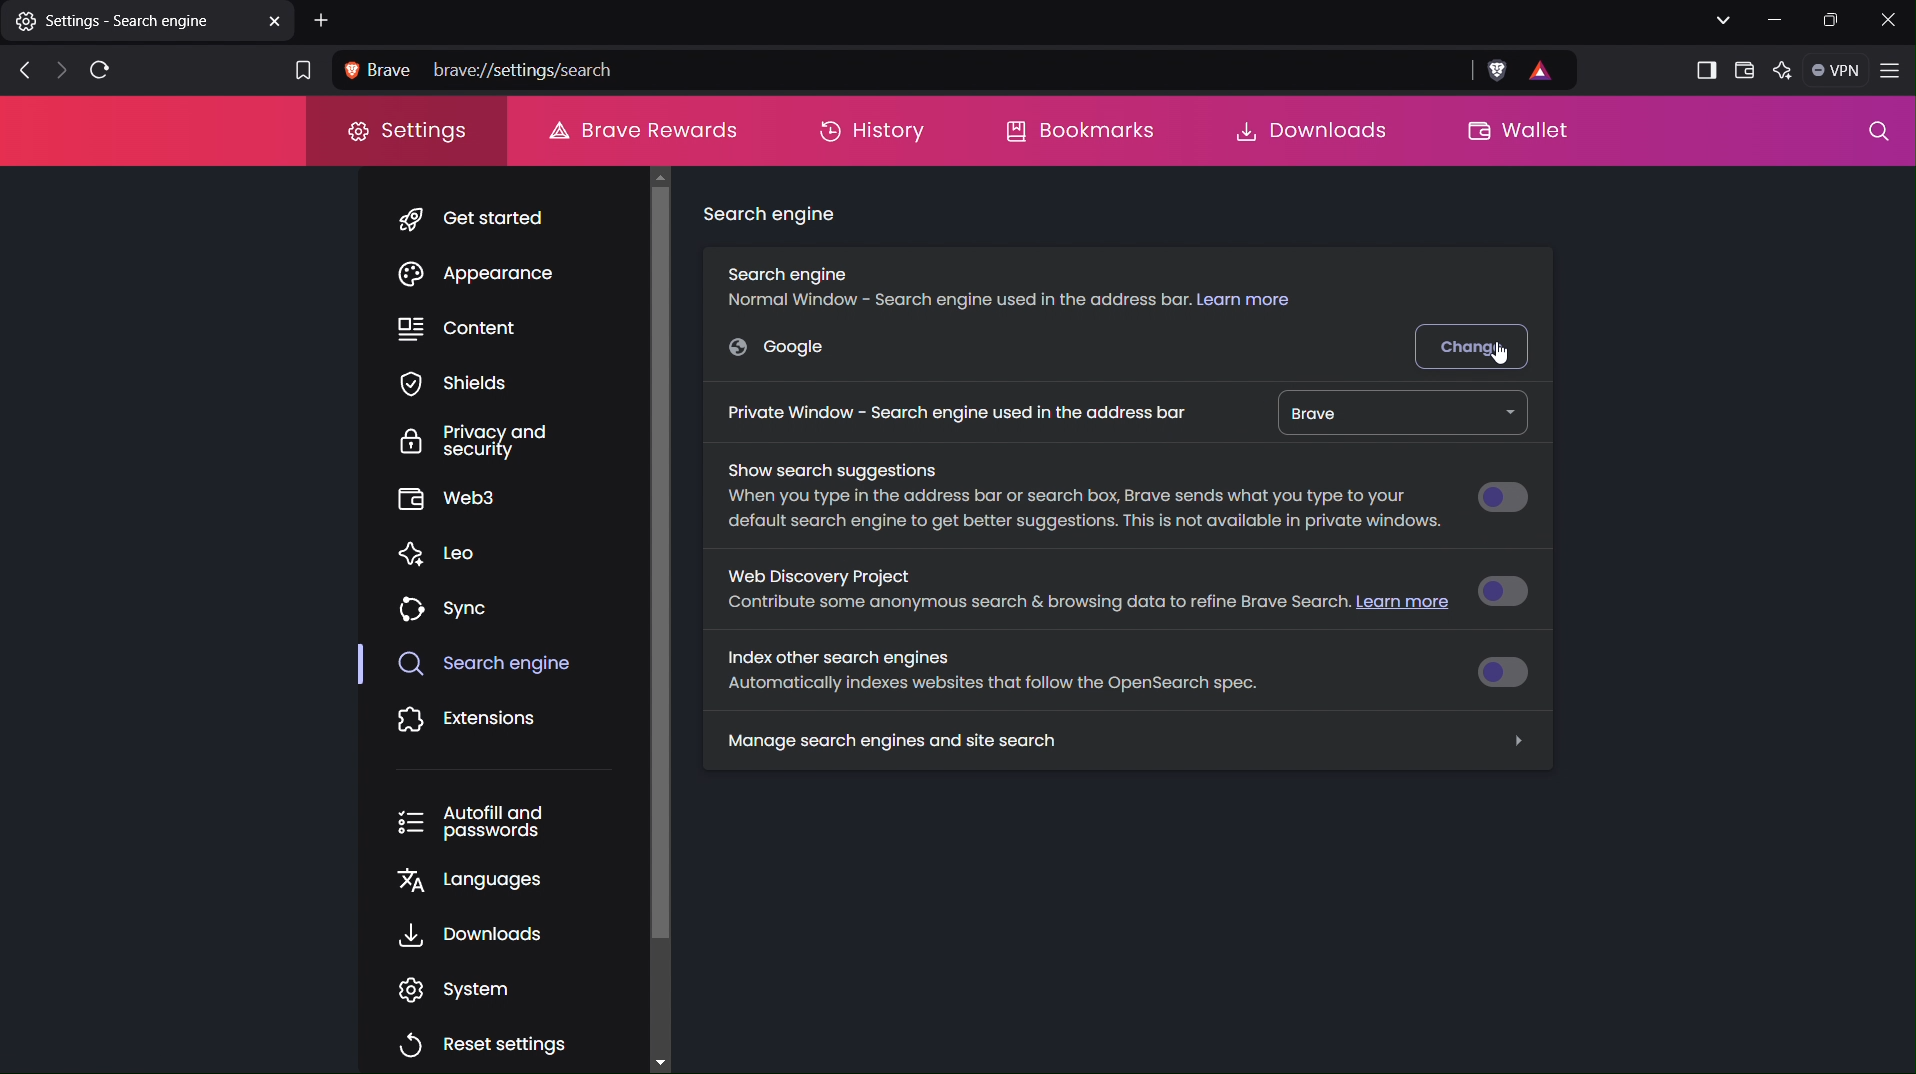 This screenshot has width=1916, height=1074. What do you see at coordinates (1776, 20) in the screenshot?
I see `Minimize` at bounding box center [1776, 20].